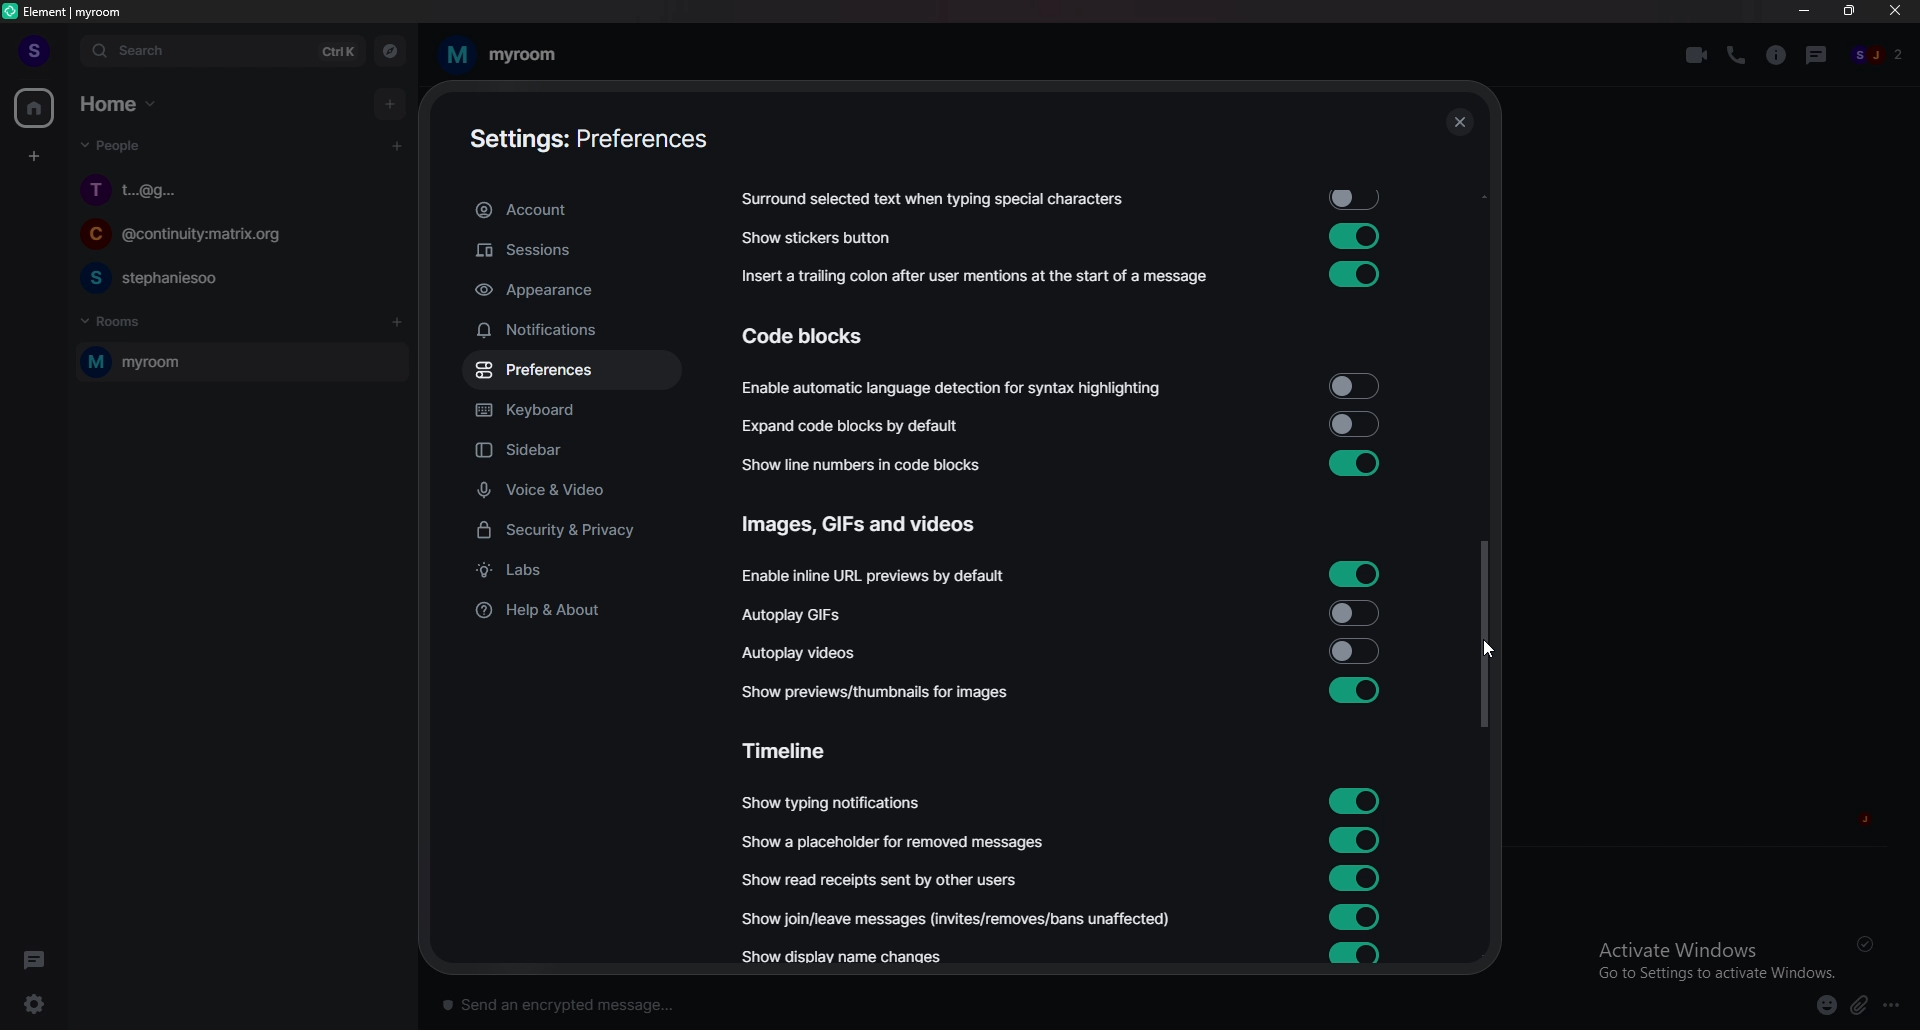 The image size is (1920, 1030). What do you see at coordinates (567, 330) in the screenshot?
I see `notifications` at bounding box center [567, 330].